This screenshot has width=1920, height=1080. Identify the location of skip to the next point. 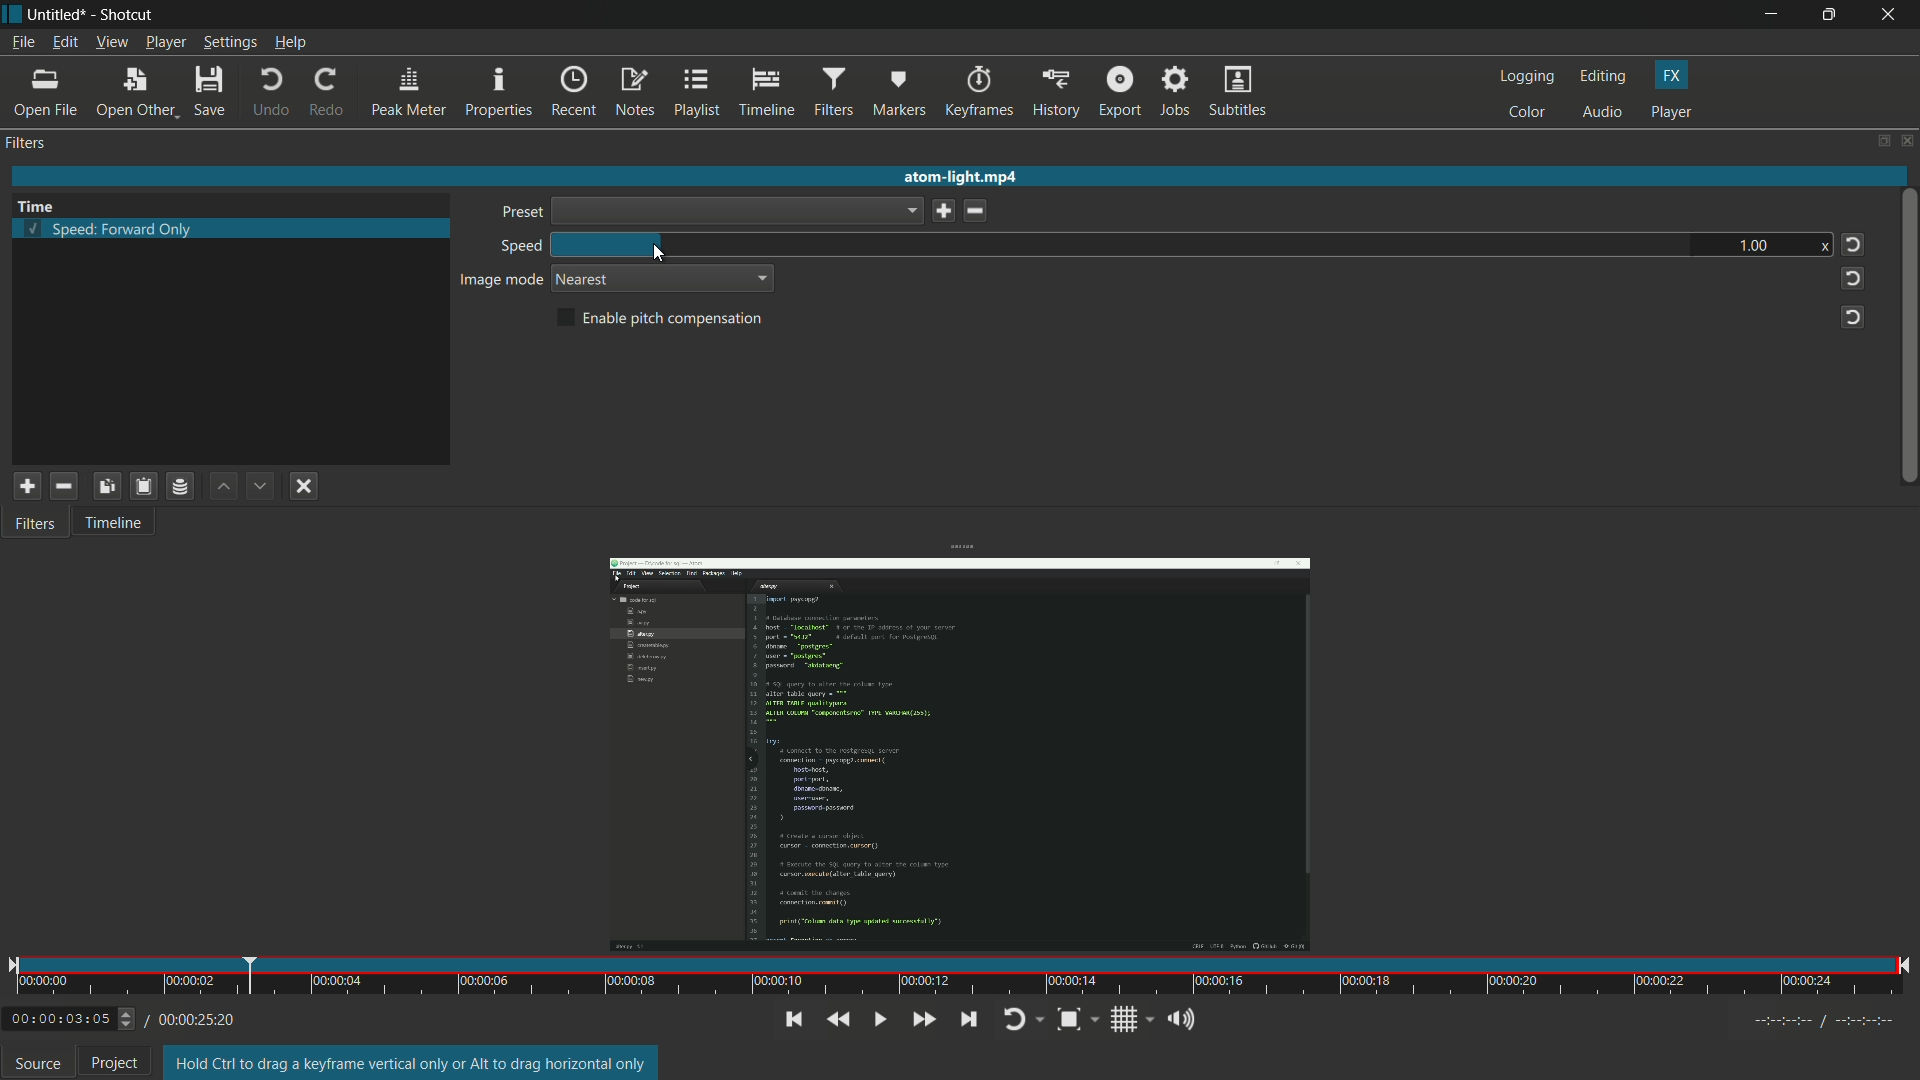
(969, 1019).